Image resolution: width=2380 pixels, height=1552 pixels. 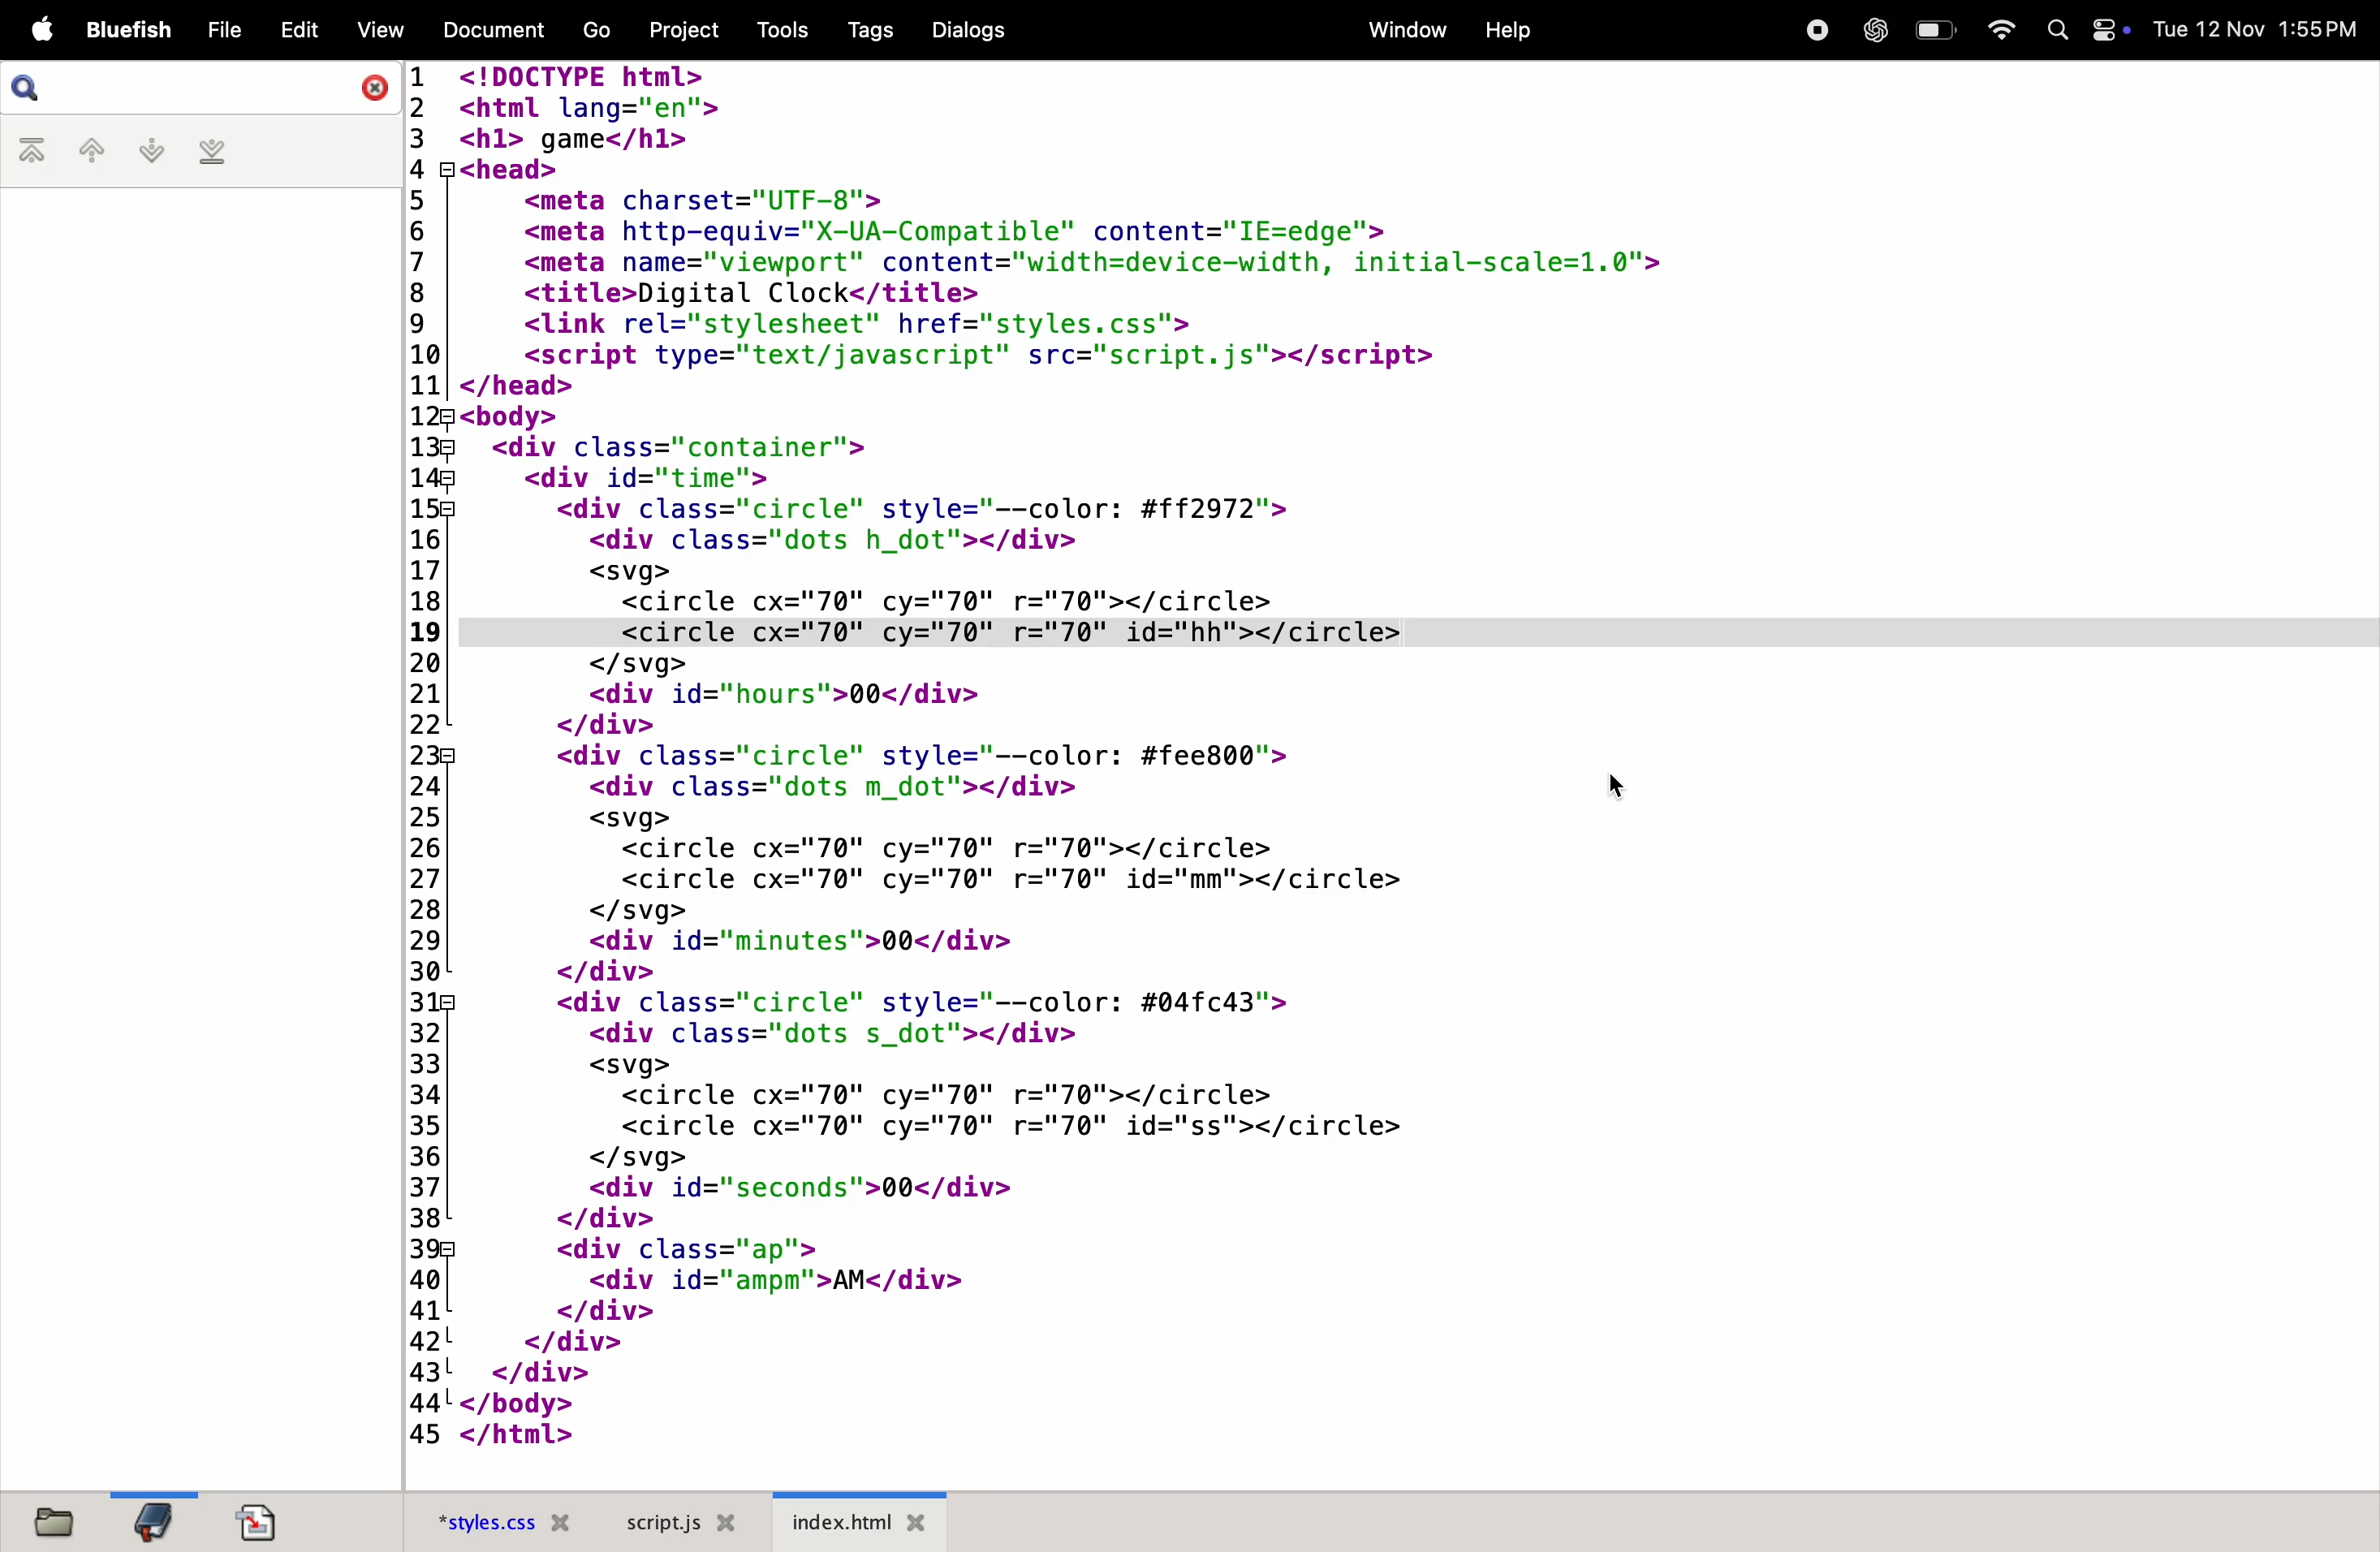 What do you see at coordinates (1400, 29) in the screenshot?
I see `window` at bounding box center [1400, 29].